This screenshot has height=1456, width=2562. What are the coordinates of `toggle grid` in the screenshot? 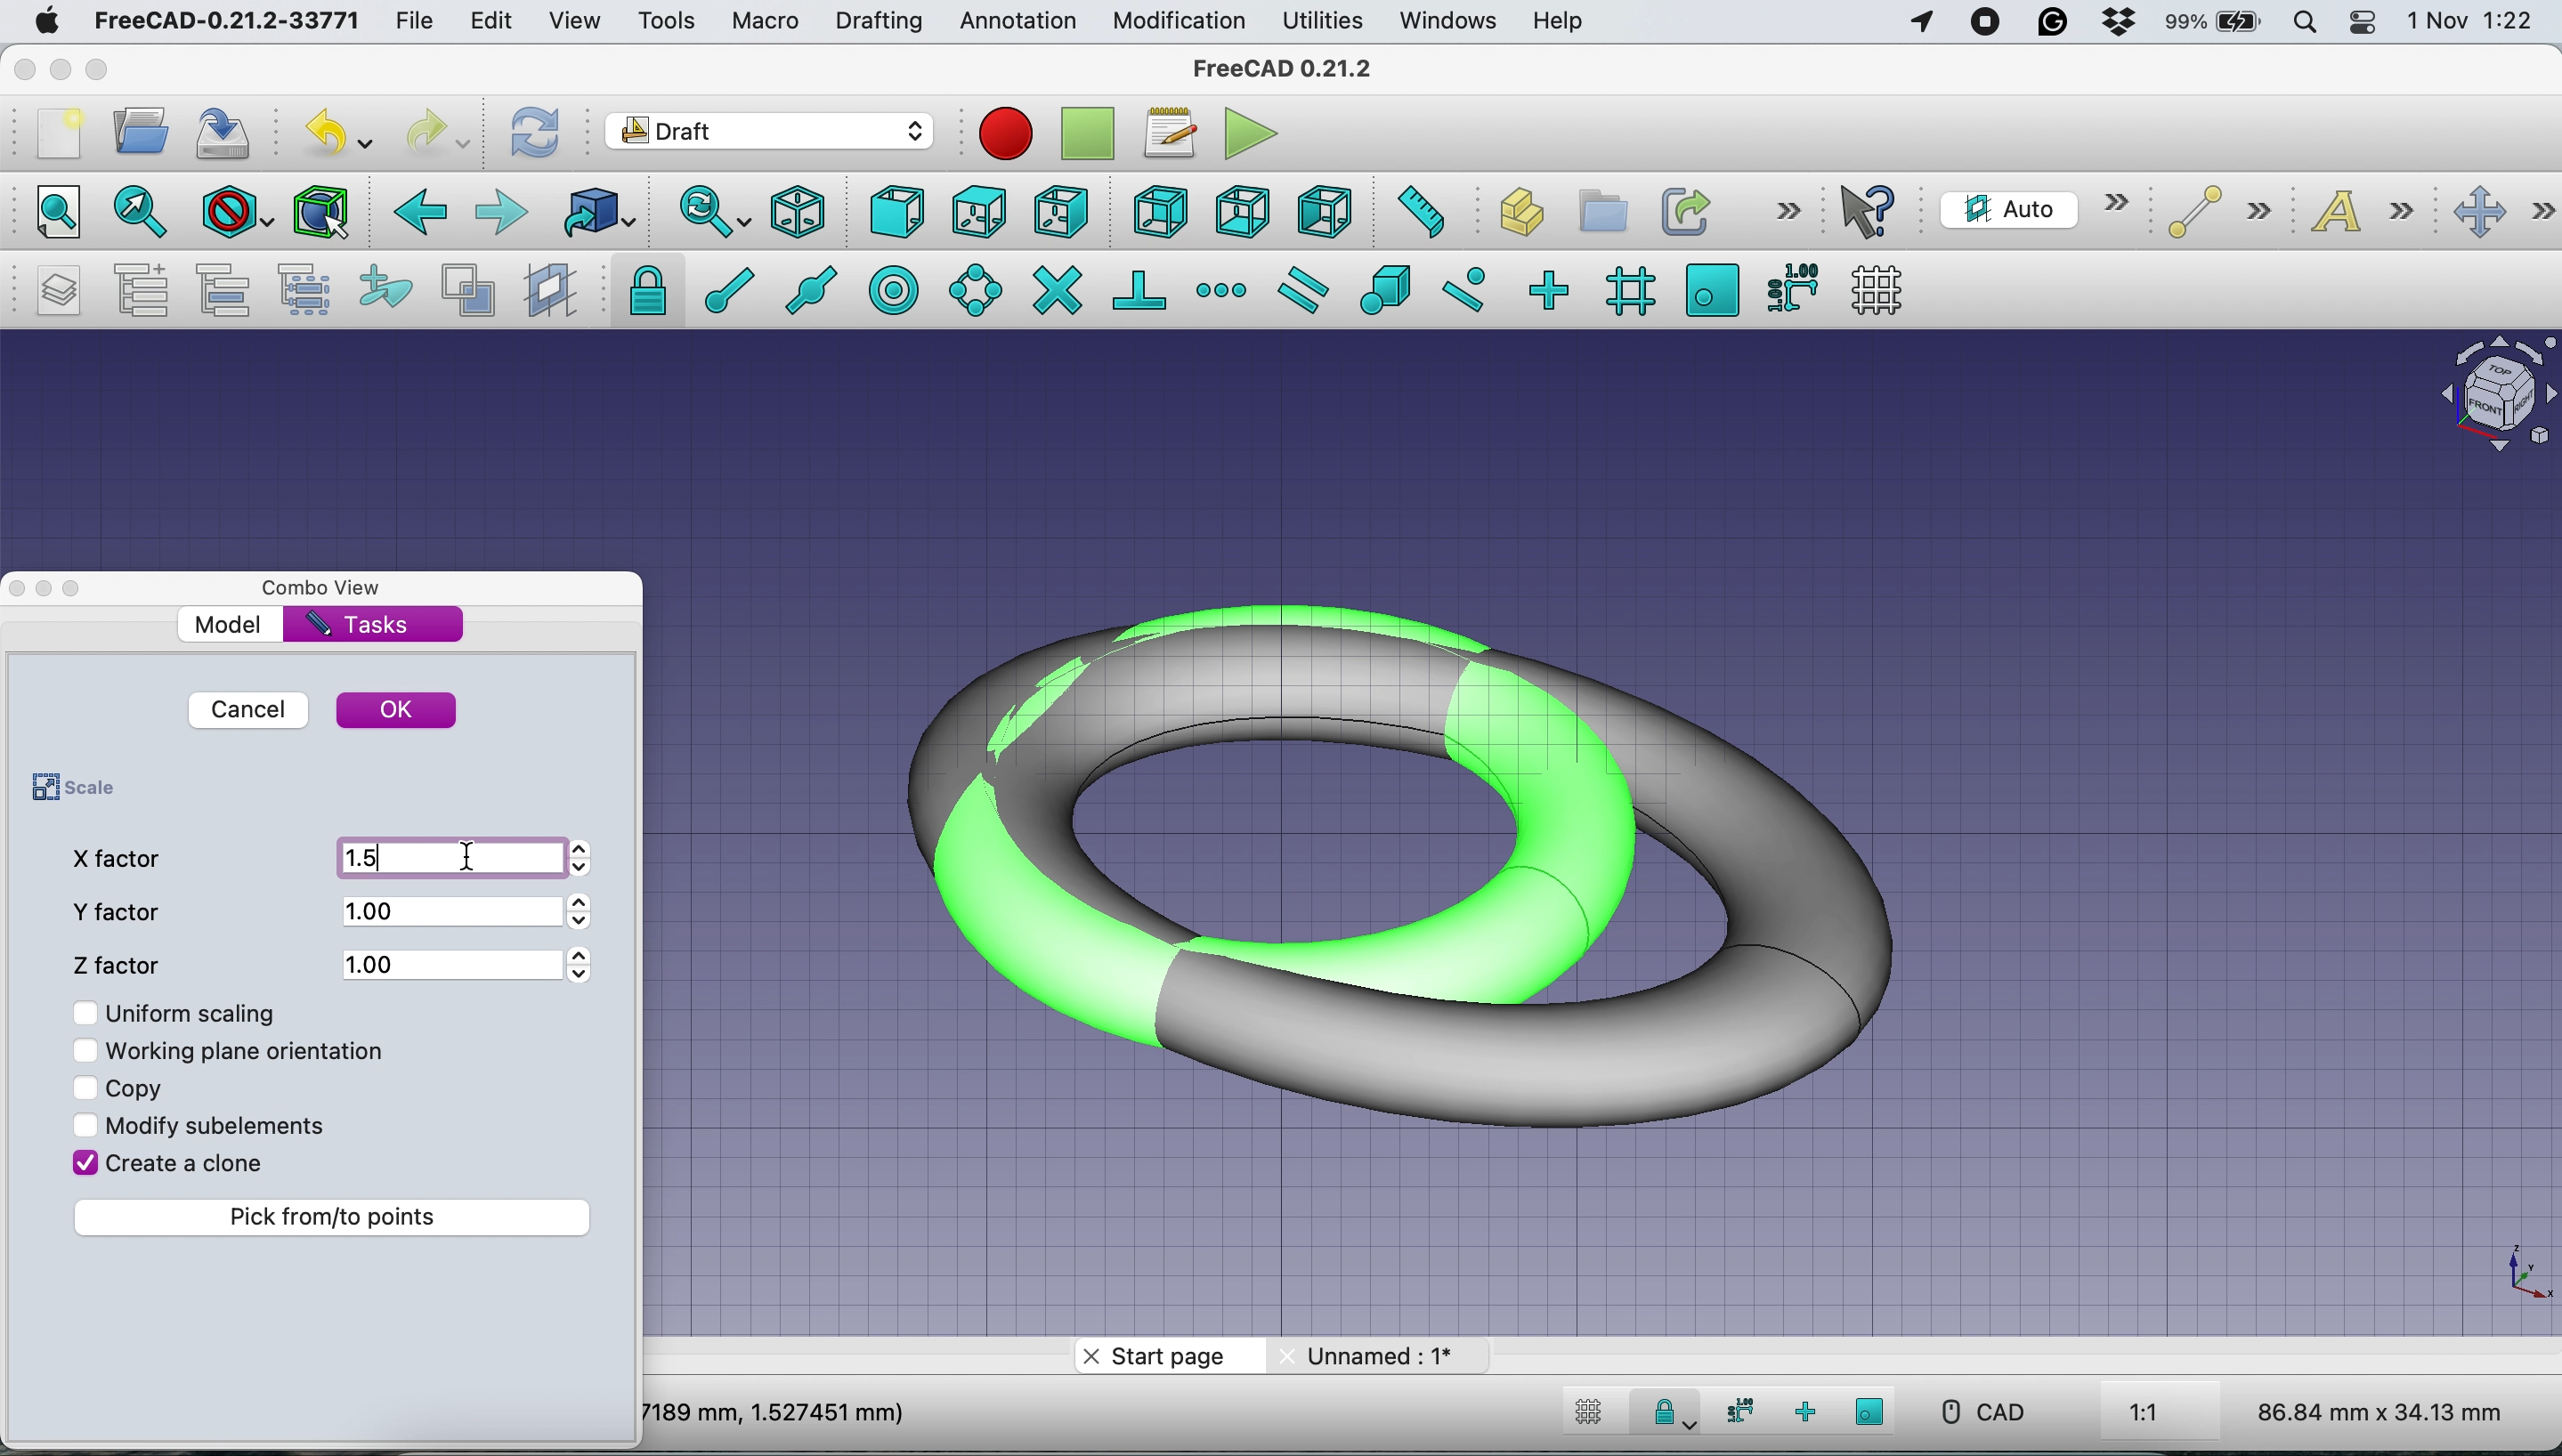 It's located at (1885, 289).